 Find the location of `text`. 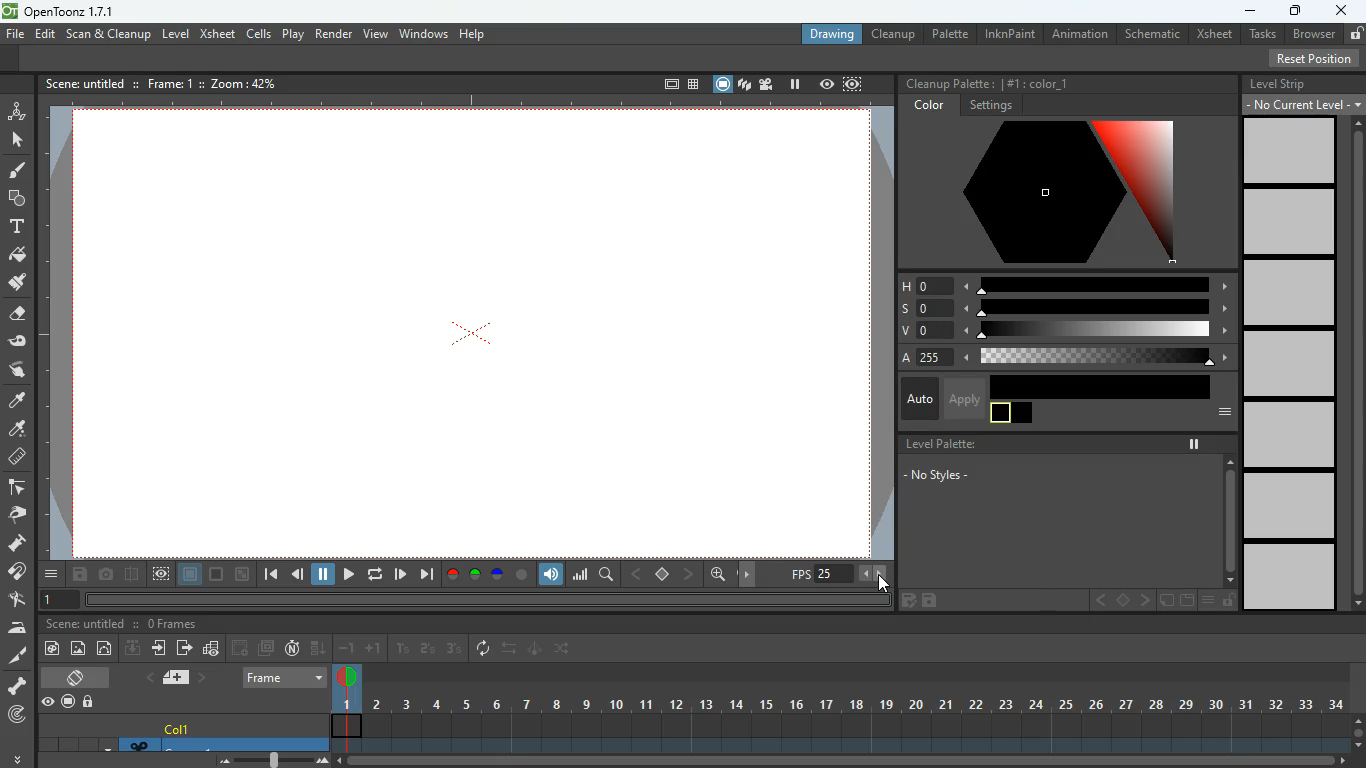

text is located at coordinates (16, 227).